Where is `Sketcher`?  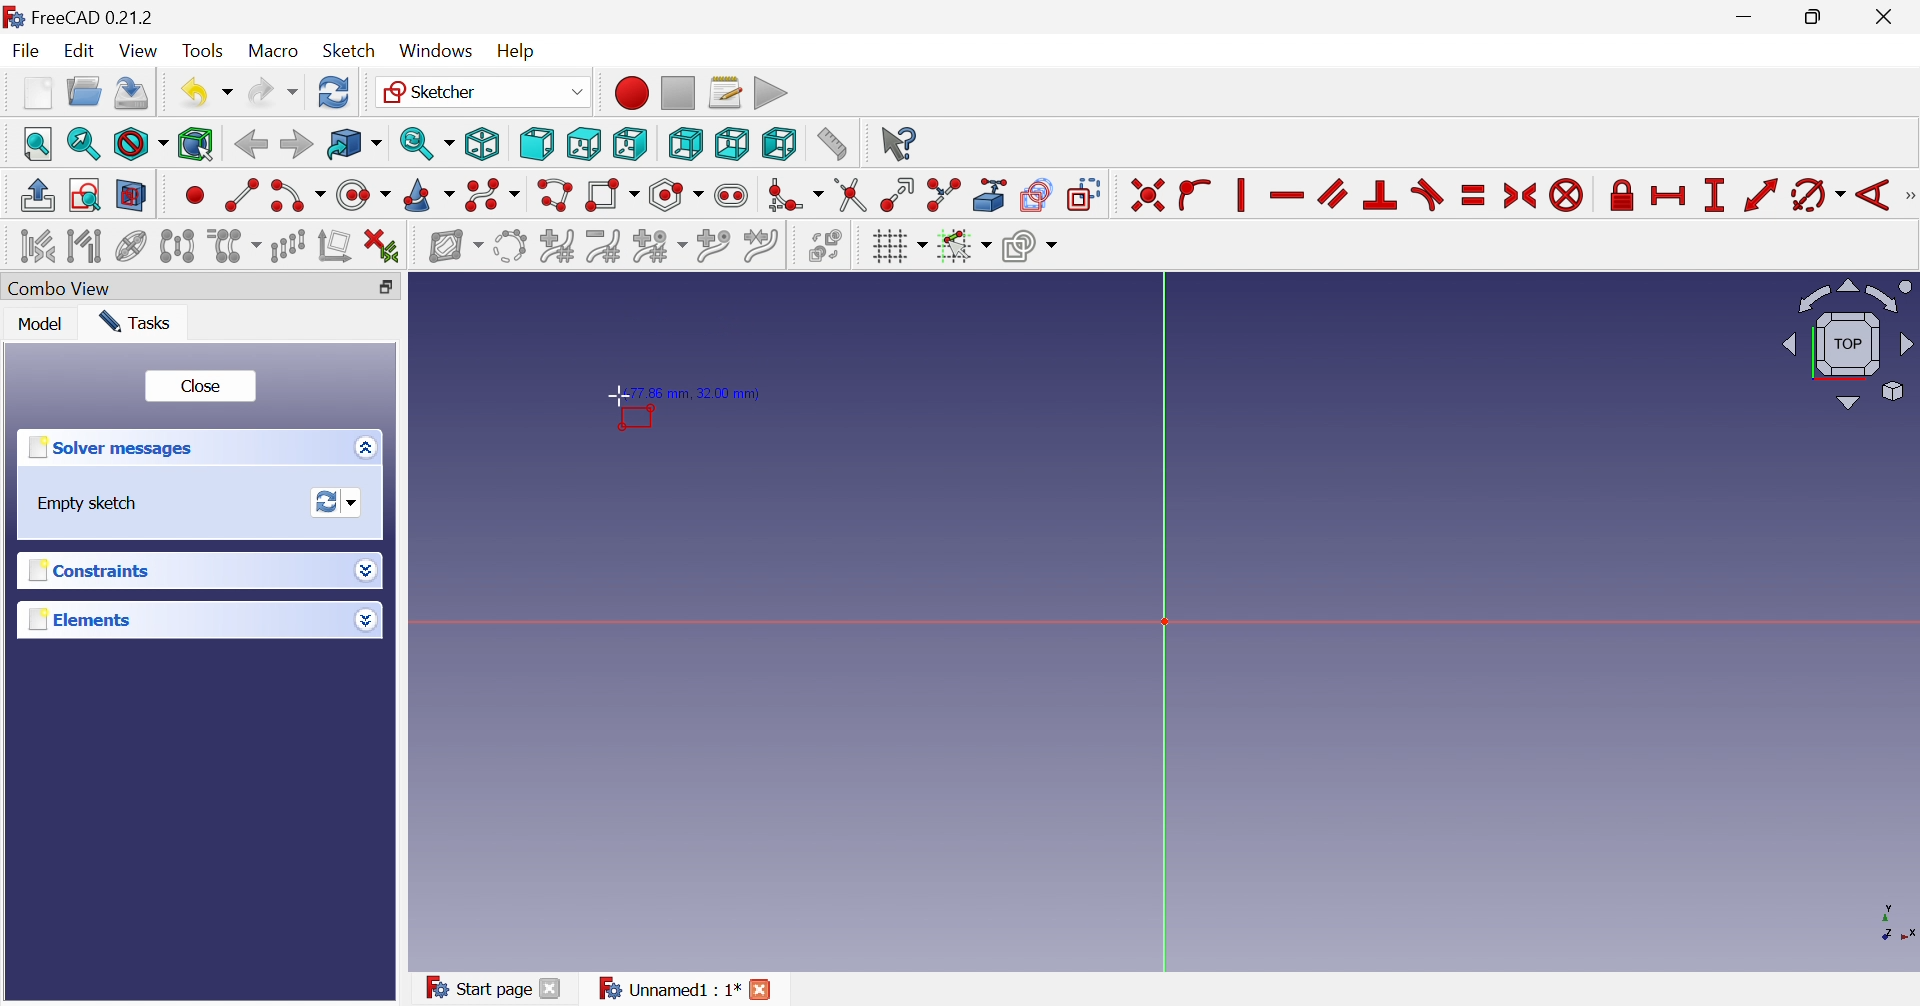 Sketcher is located at coordinates (481, 90).